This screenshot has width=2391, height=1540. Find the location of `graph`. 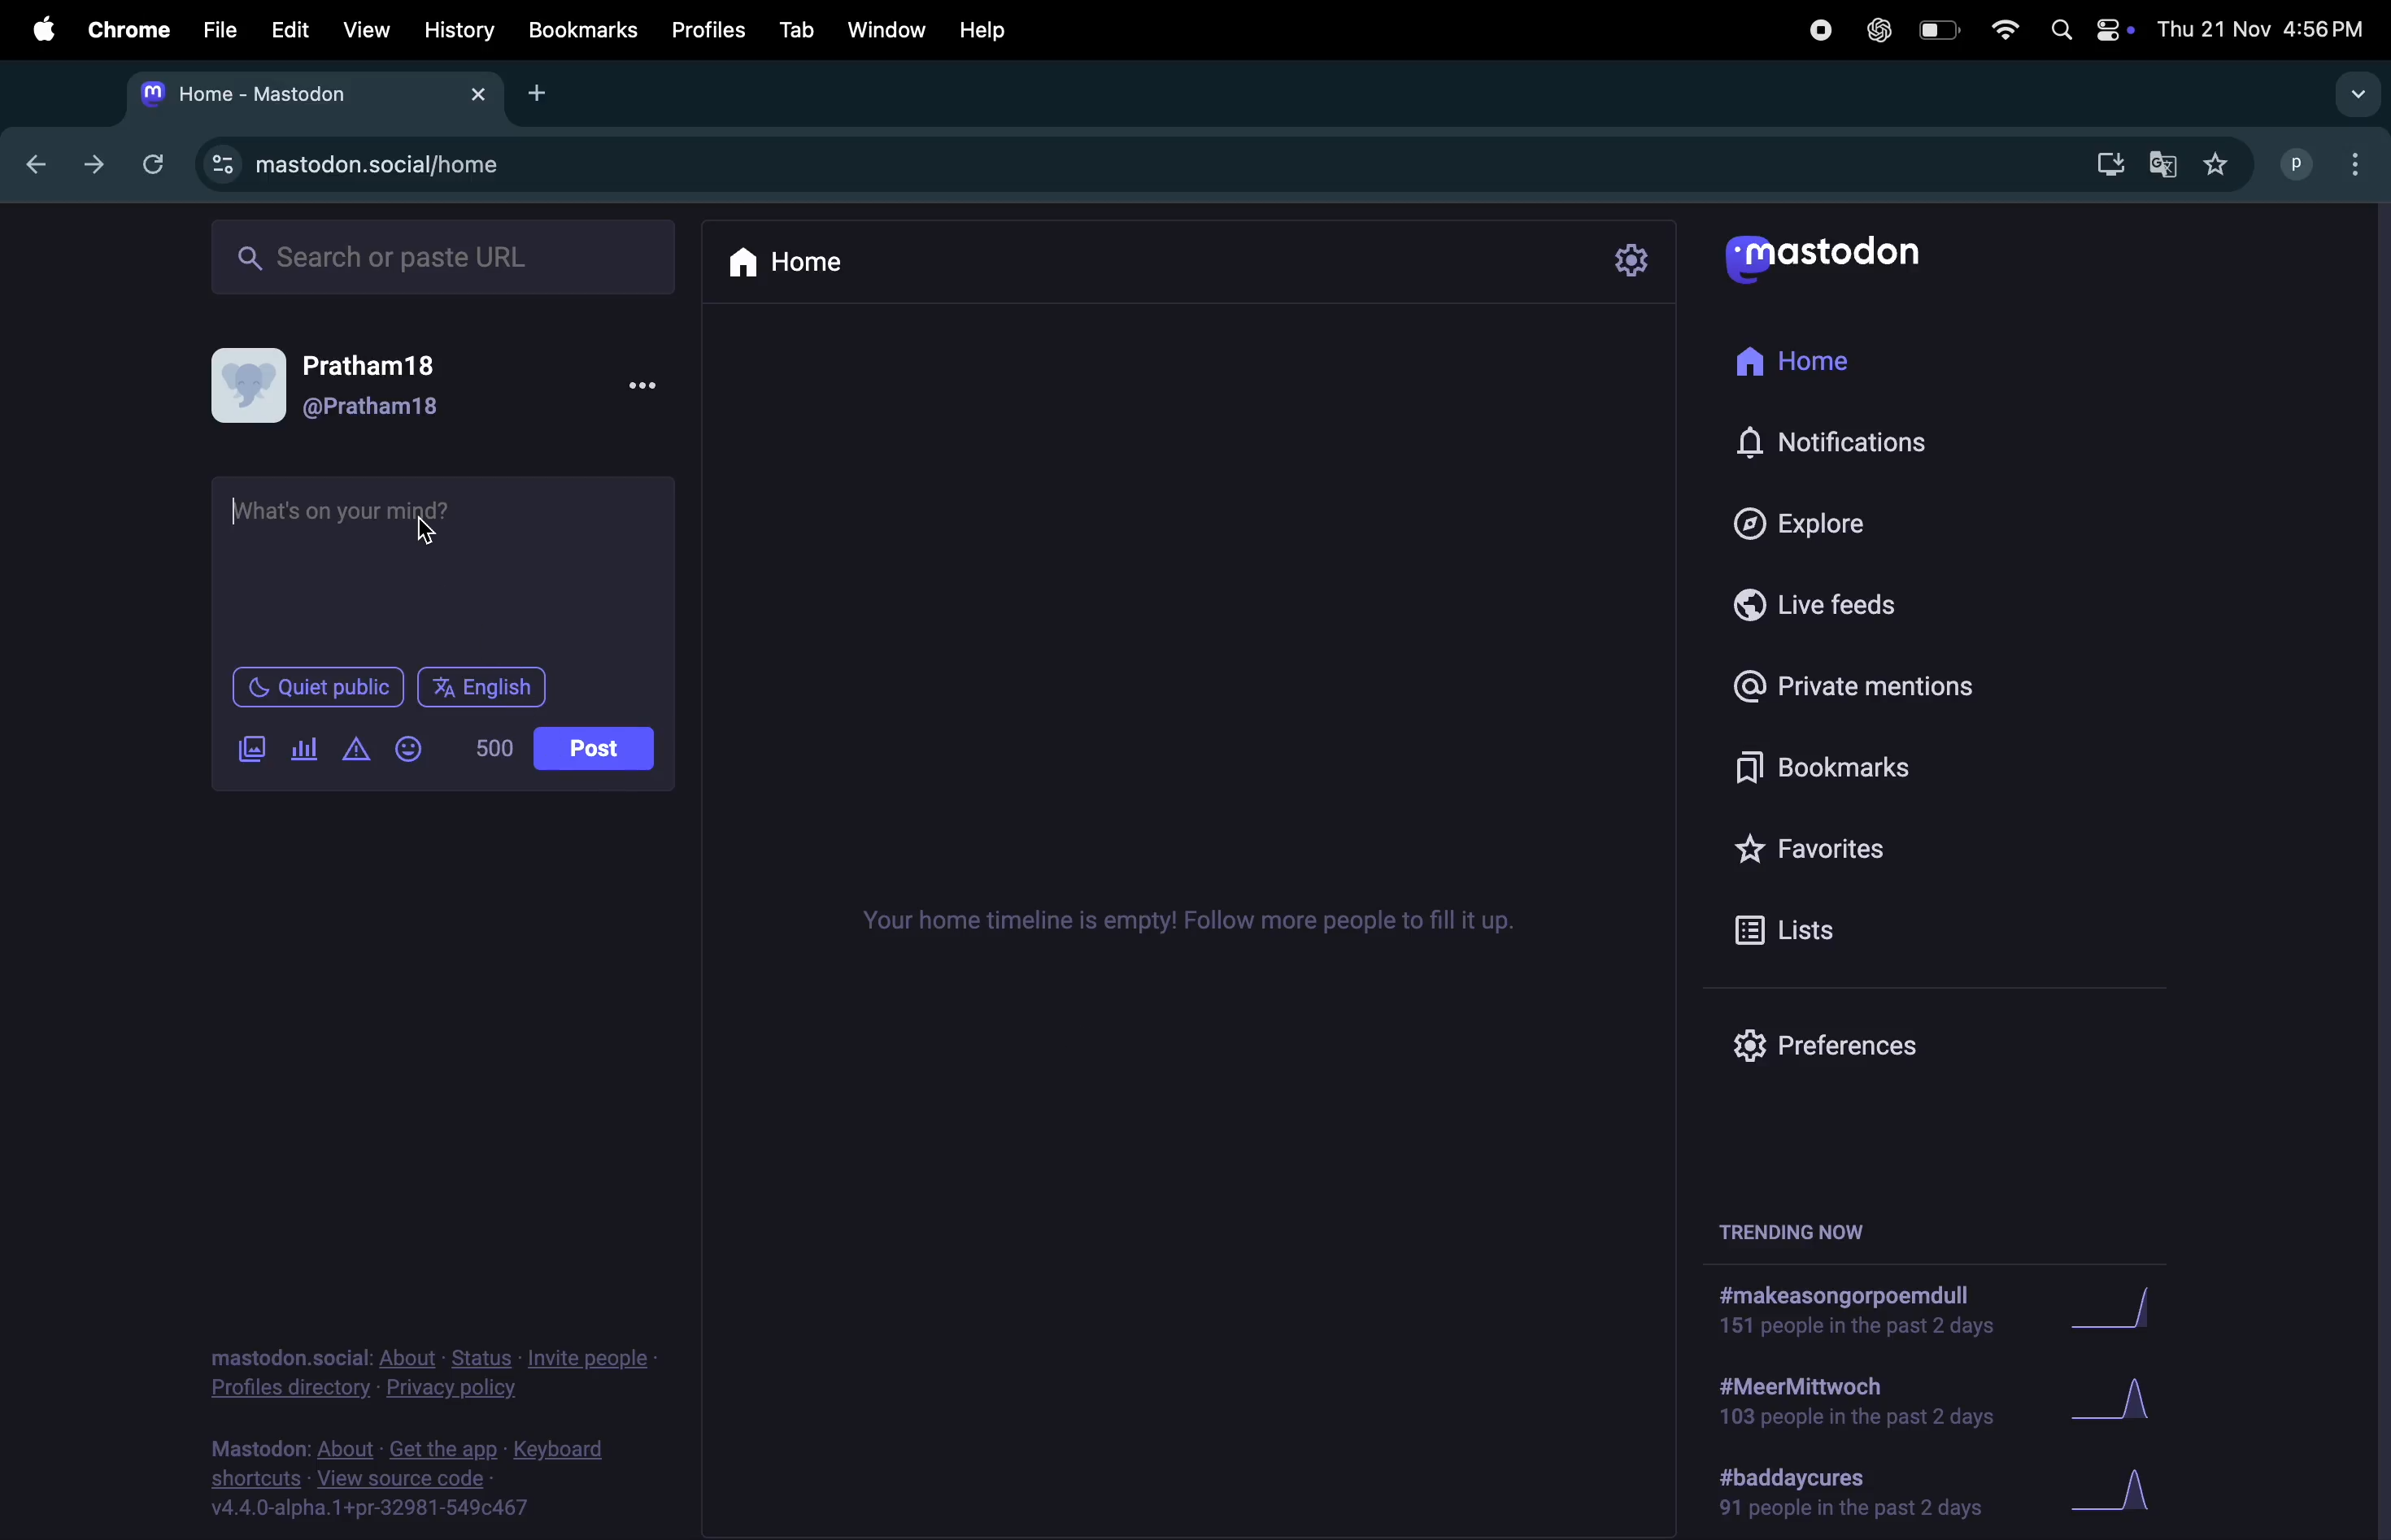

graph is located at coordinates (2123, 1311).